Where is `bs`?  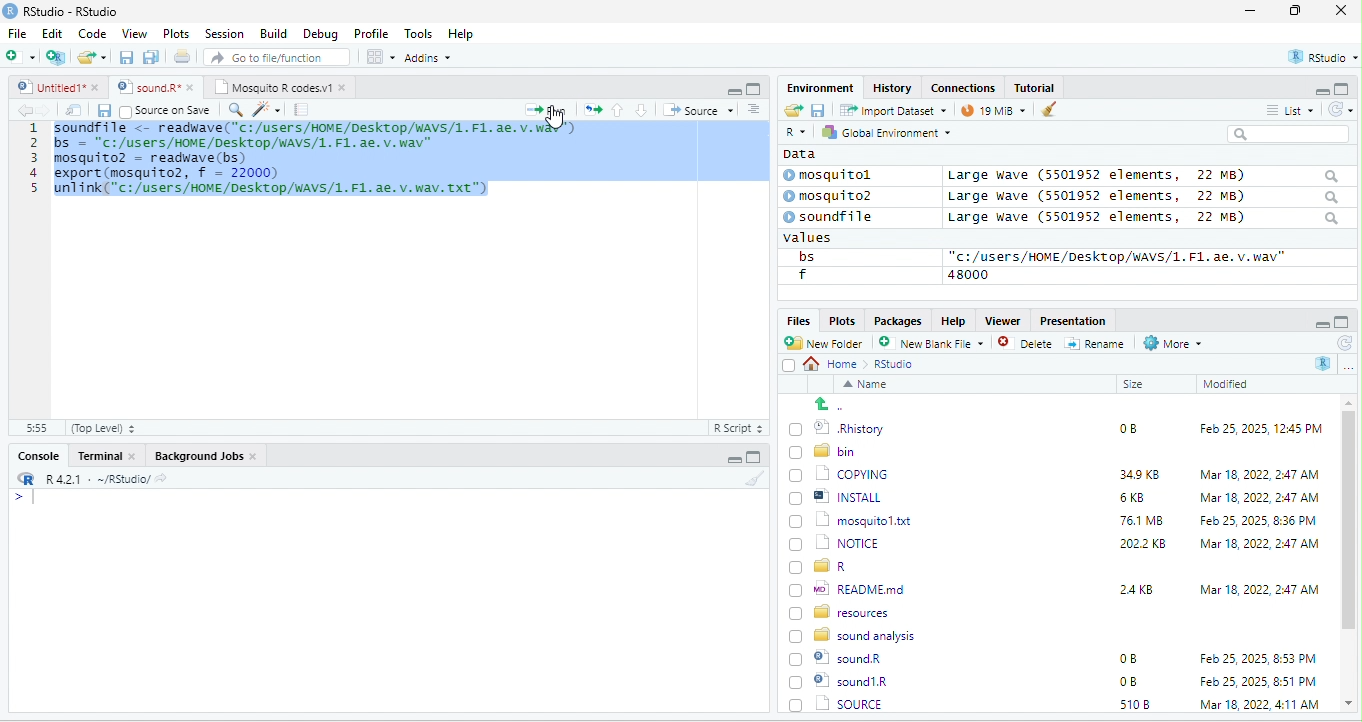
bs is located at coordinates (803, 256).